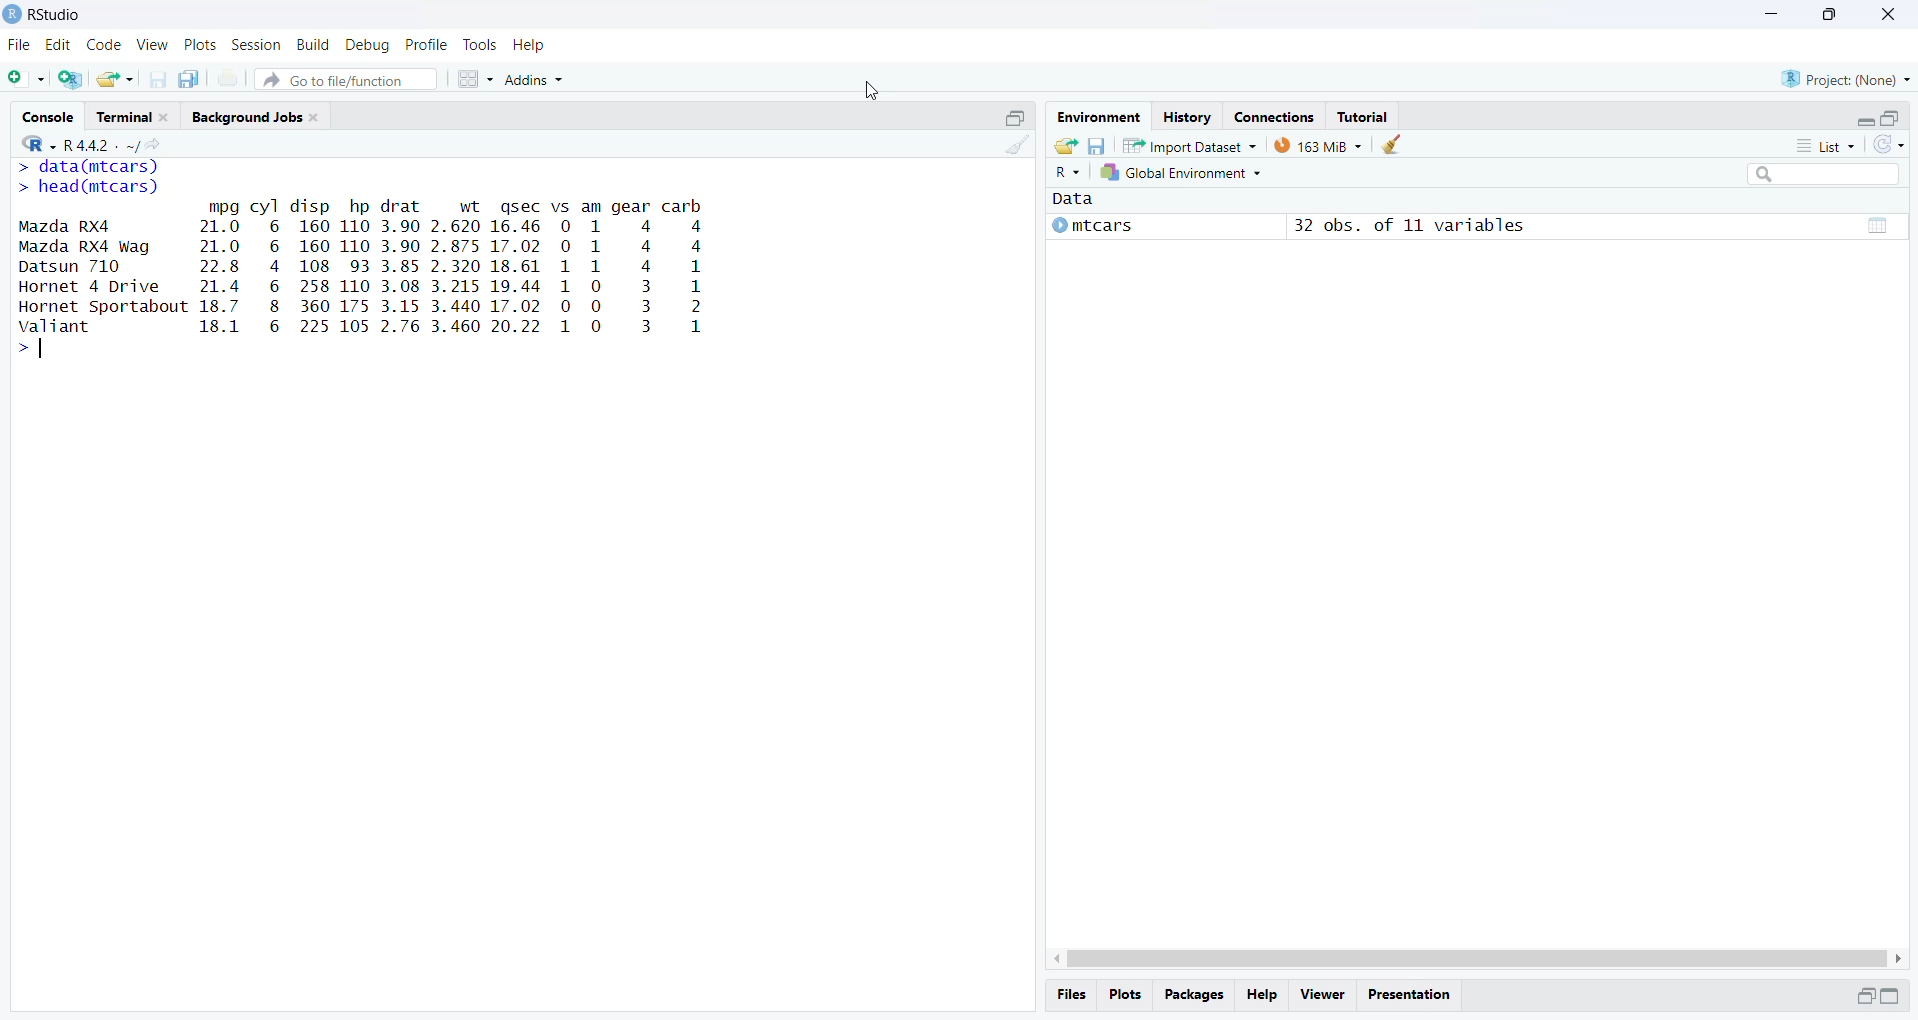  Describe the element at coordinates (1182, 173) in the screenshot. I see `Global Environment` at that location.